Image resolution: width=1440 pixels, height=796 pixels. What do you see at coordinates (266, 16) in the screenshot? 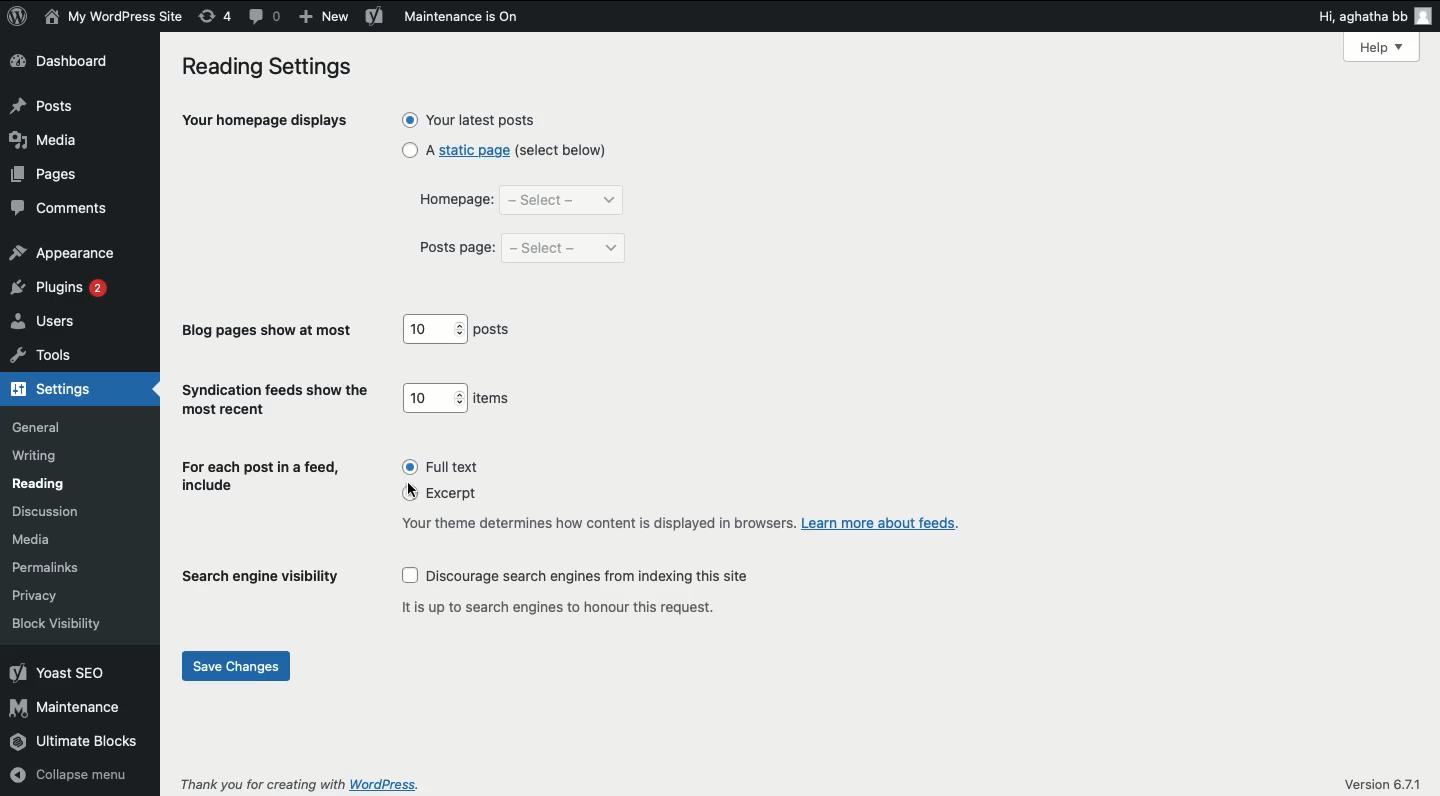
I see `comment` at bounding box center [266, 16].